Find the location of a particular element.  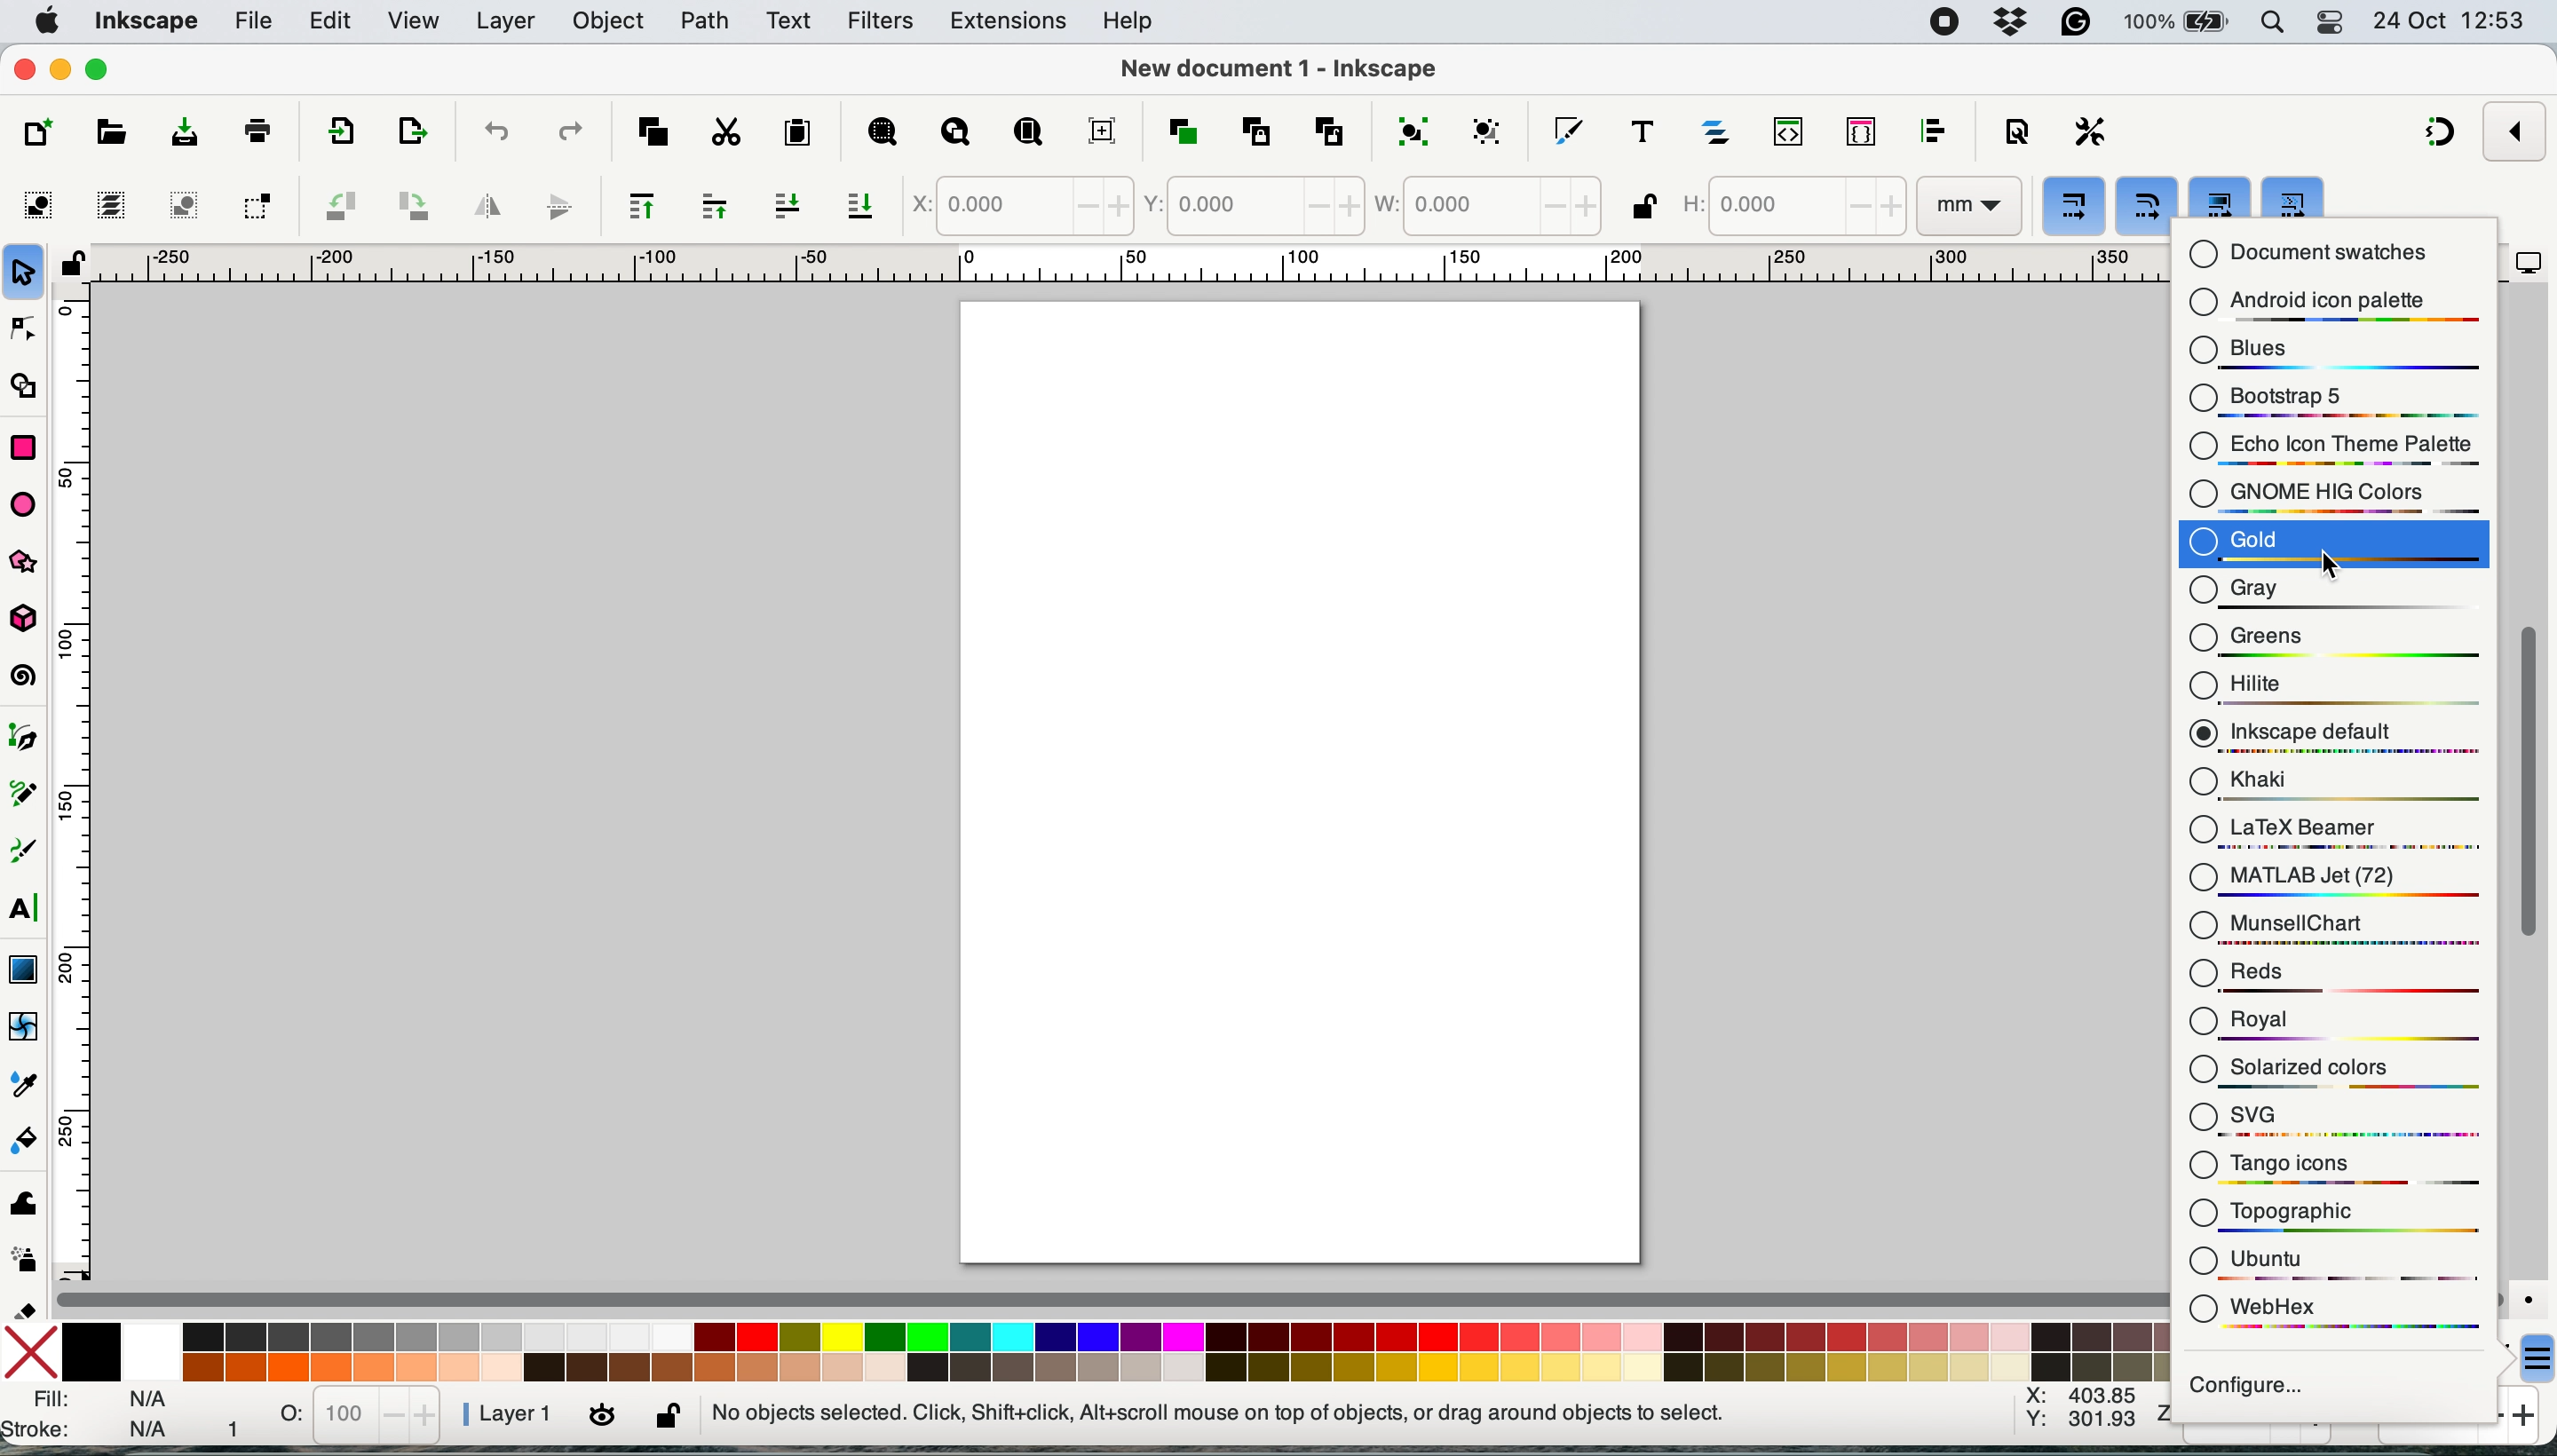

screen recorder is located at coordinates (1939, 22).